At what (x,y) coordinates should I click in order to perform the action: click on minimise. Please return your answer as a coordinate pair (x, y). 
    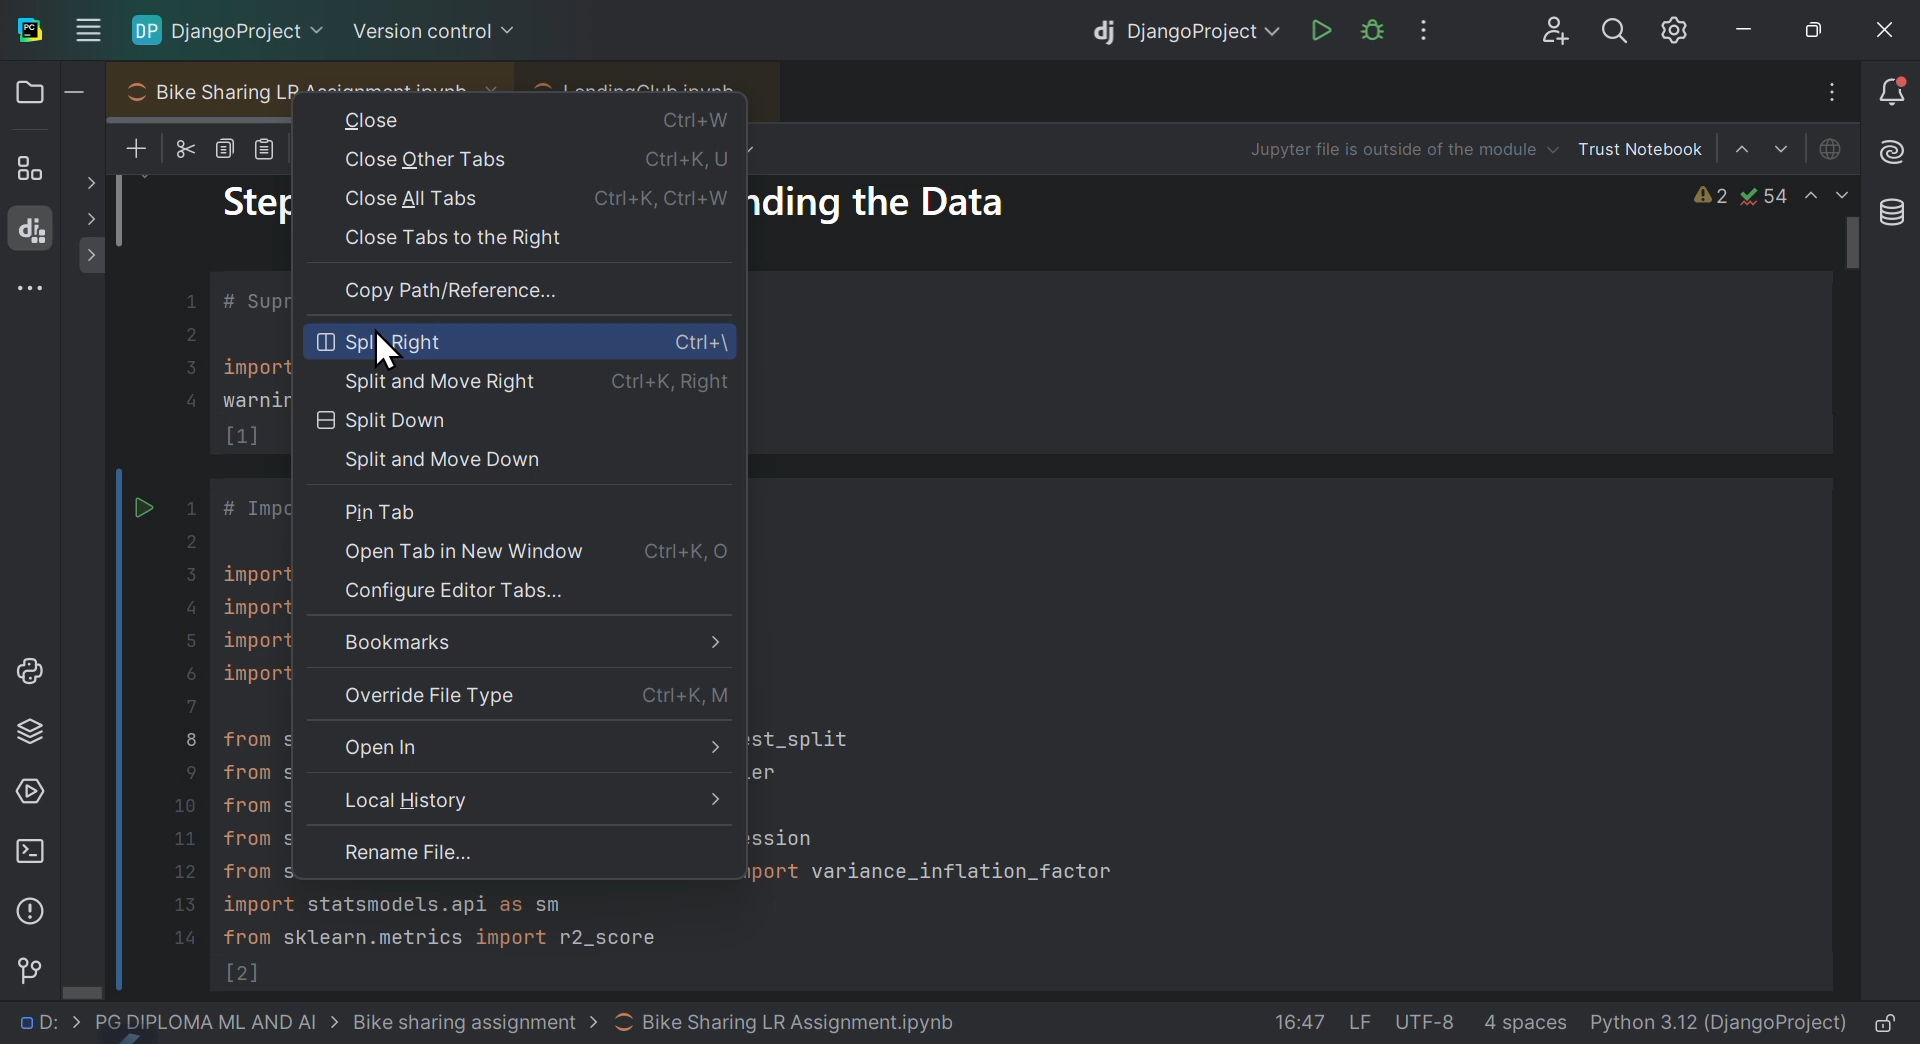
    Looking at the image, I should click on (1746, 32).